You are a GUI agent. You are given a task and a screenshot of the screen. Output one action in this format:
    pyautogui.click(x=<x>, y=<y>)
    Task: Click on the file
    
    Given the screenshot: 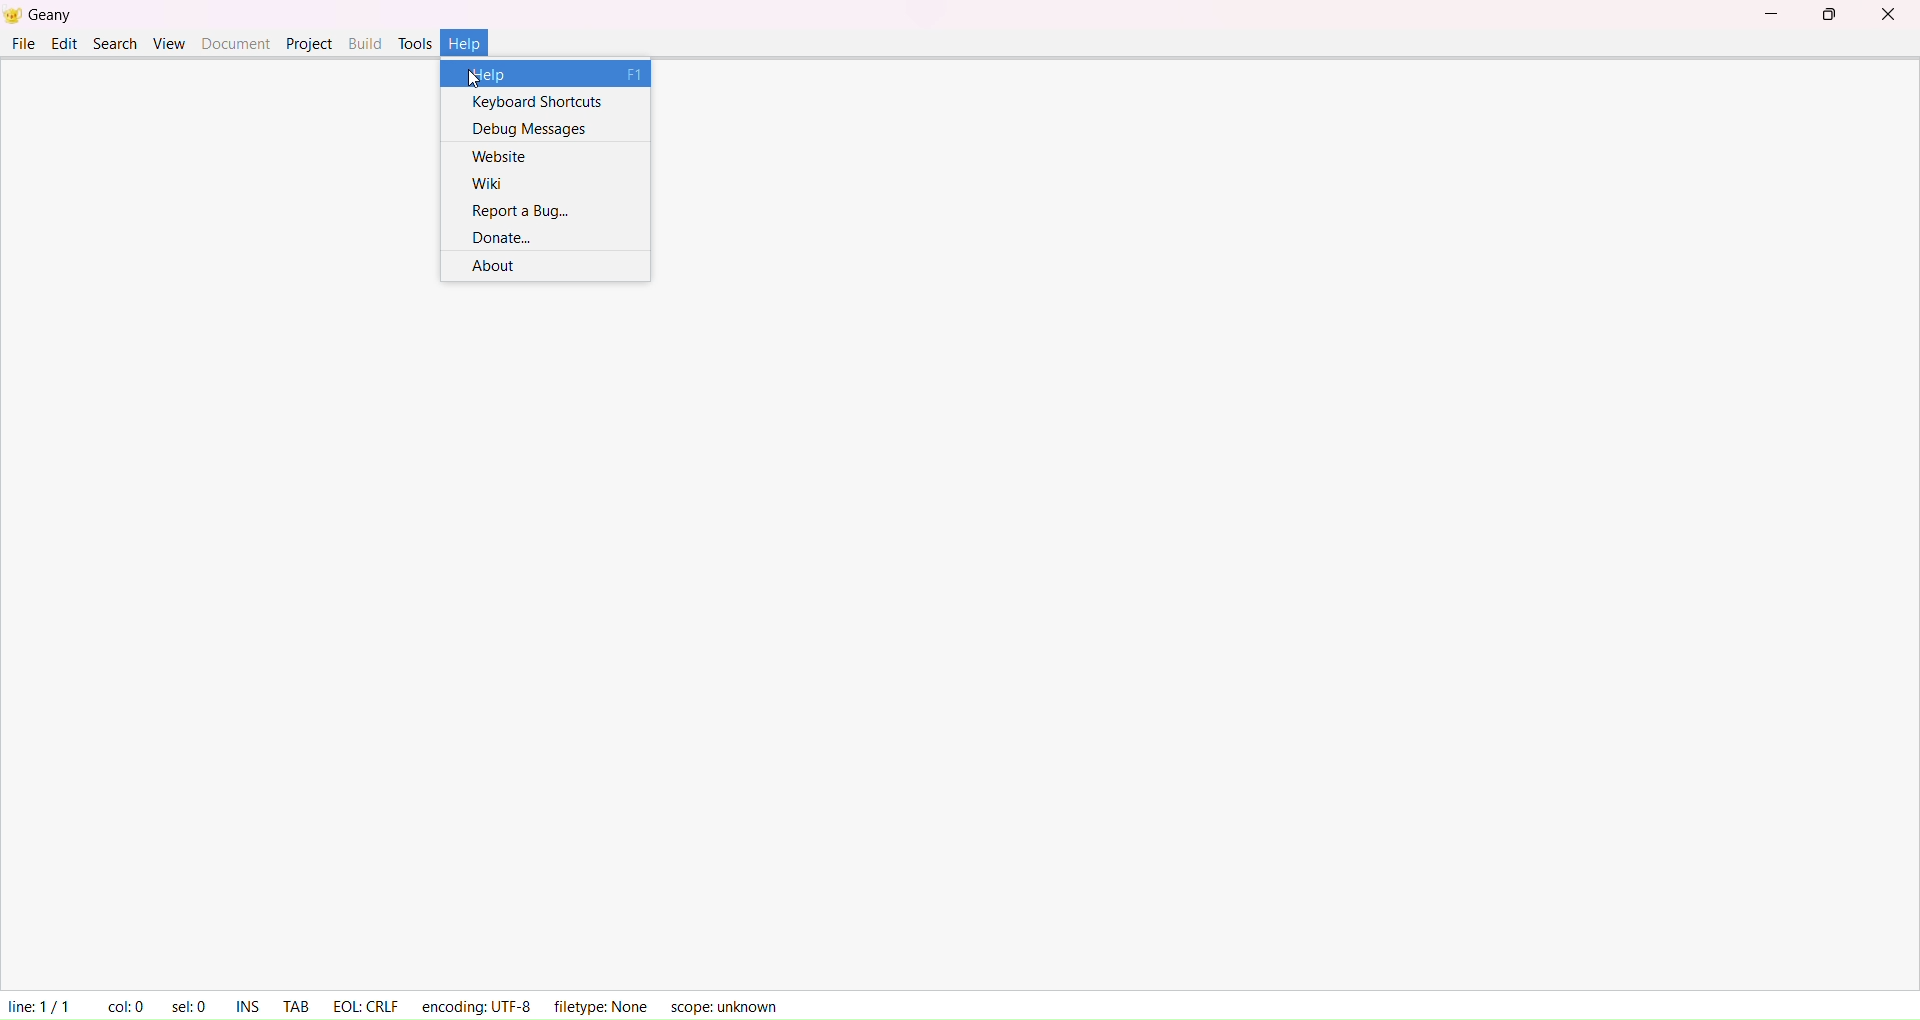 What is the action you would take?
    pyautogui.click(x=22, y=43)
    